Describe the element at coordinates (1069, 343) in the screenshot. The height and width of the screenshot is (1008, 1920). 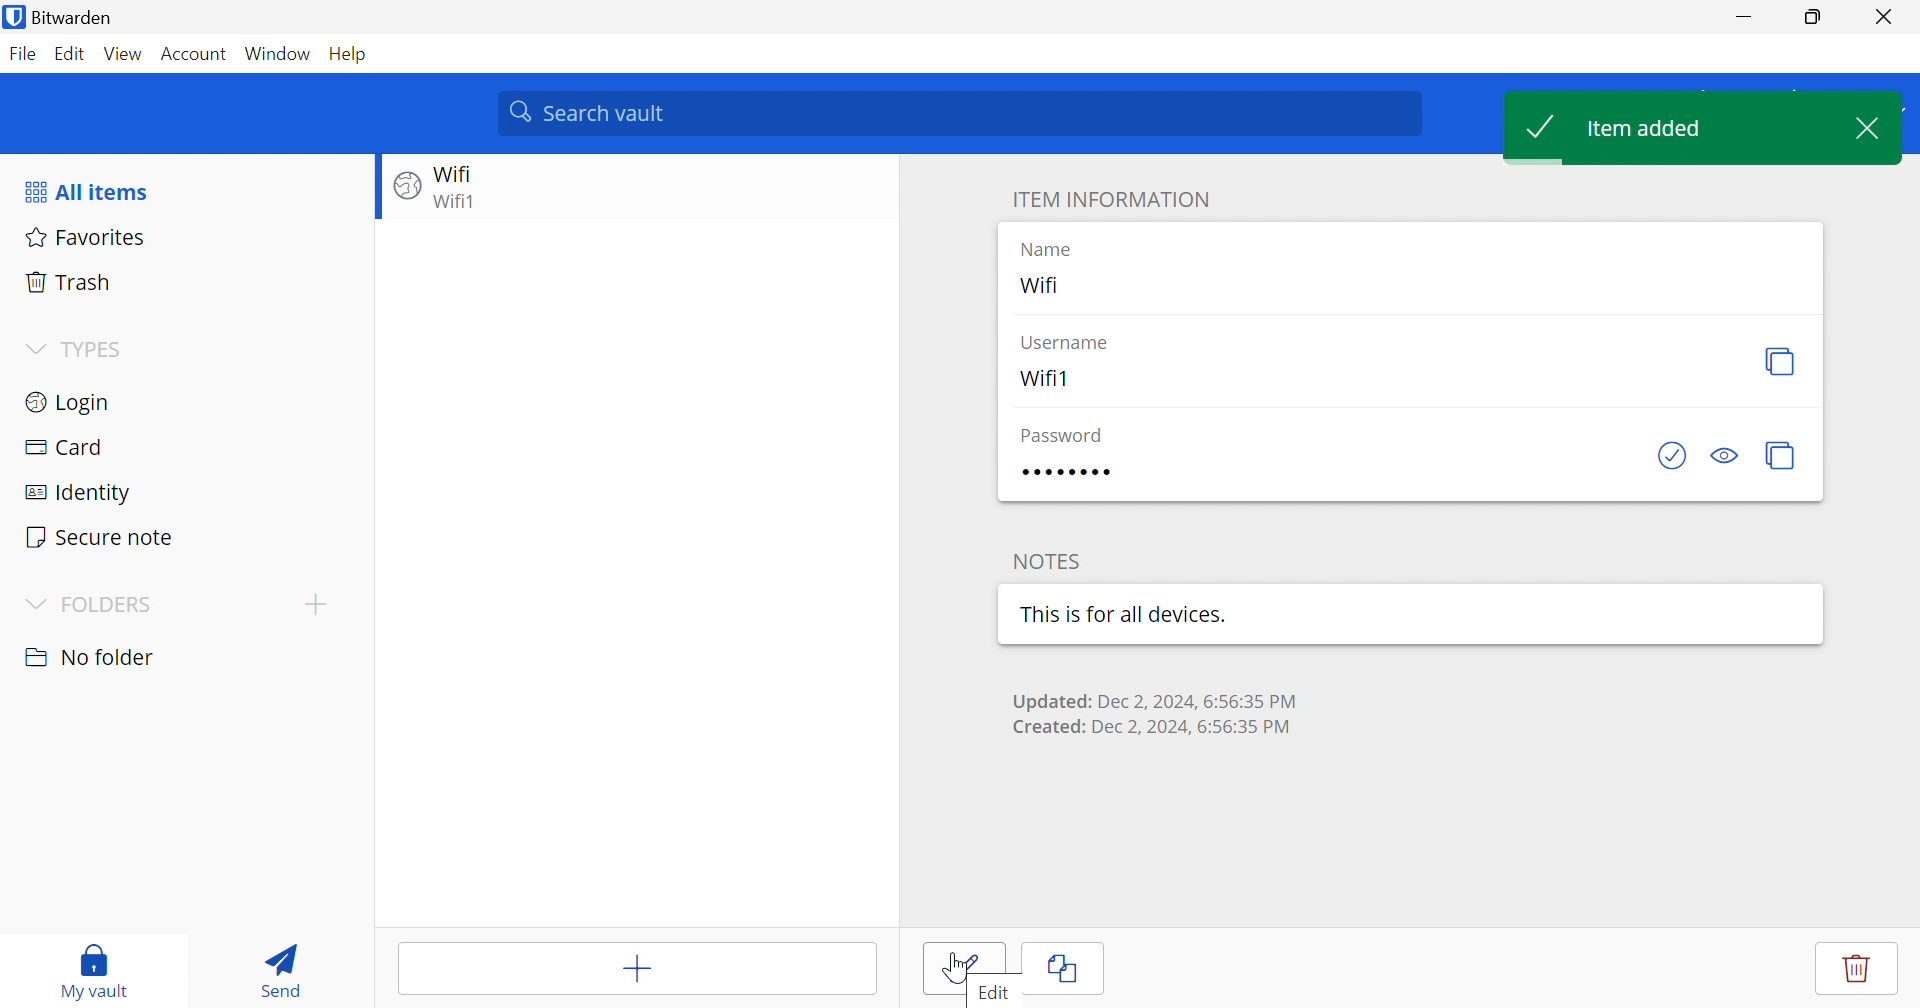
I see `Username` at that location.